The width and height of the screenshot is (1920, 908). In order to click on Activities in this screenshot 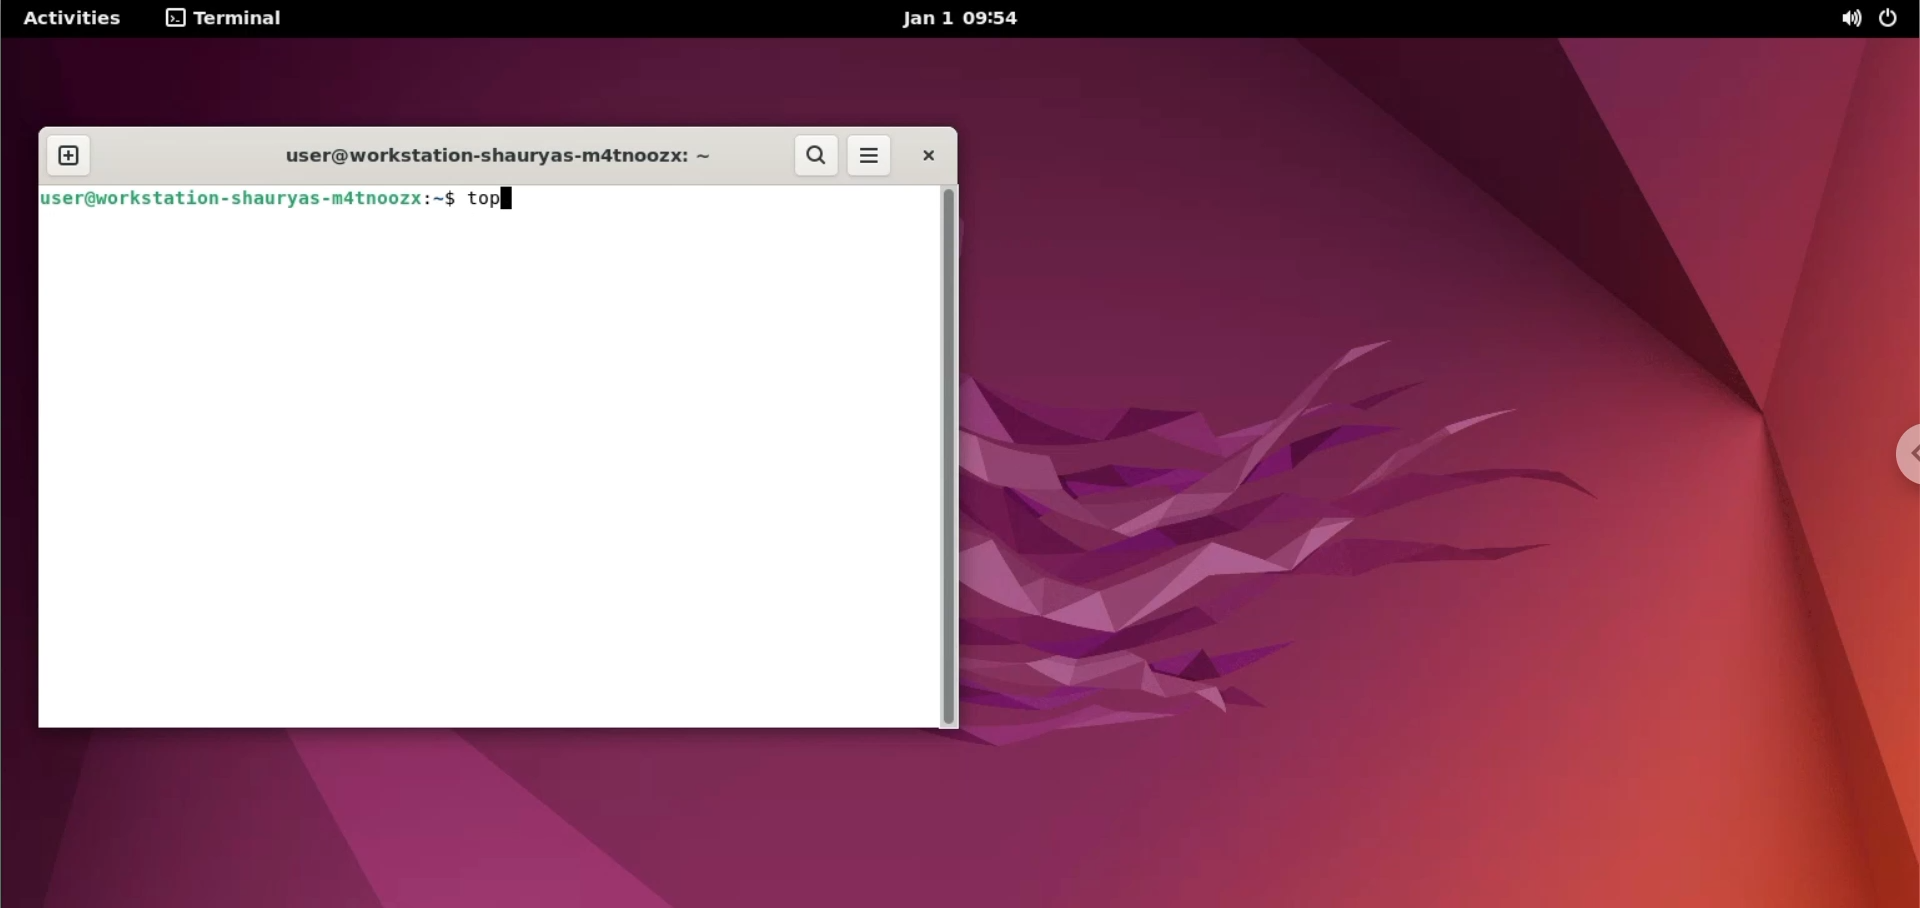, I will do `click(70, 19)`.